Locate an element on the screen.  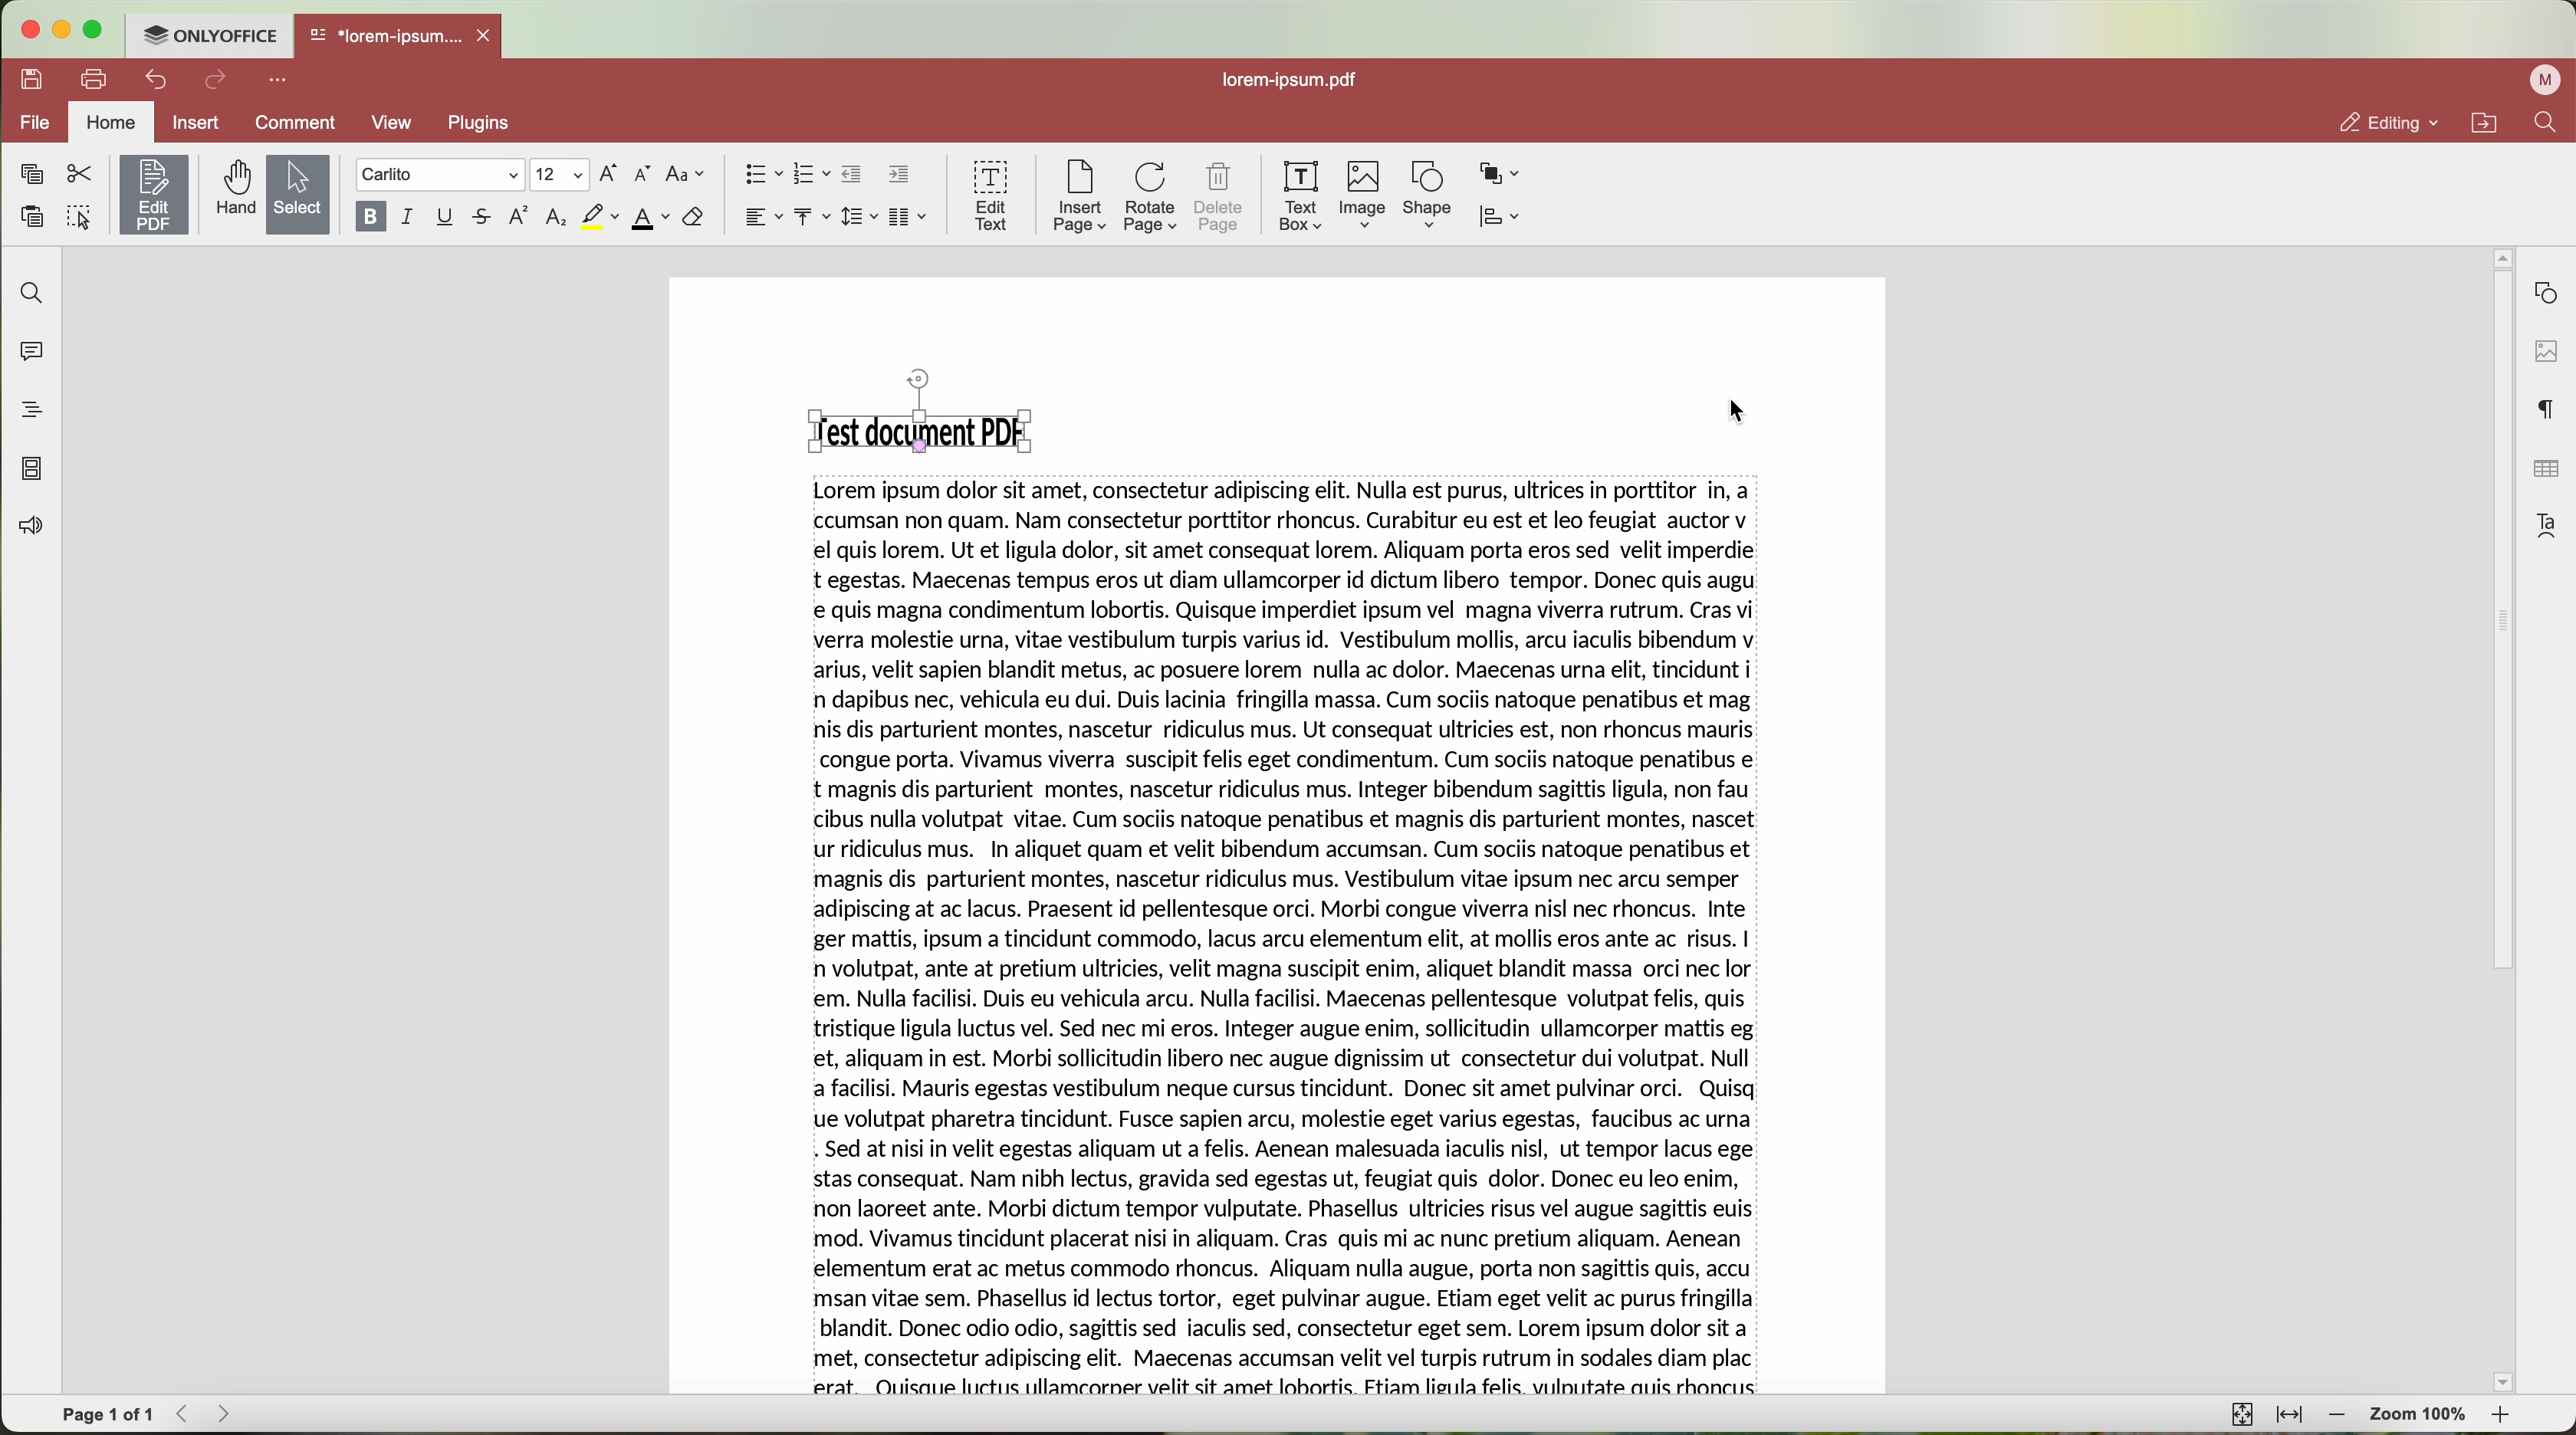
feedback & support is located at coordinates (27, 528).